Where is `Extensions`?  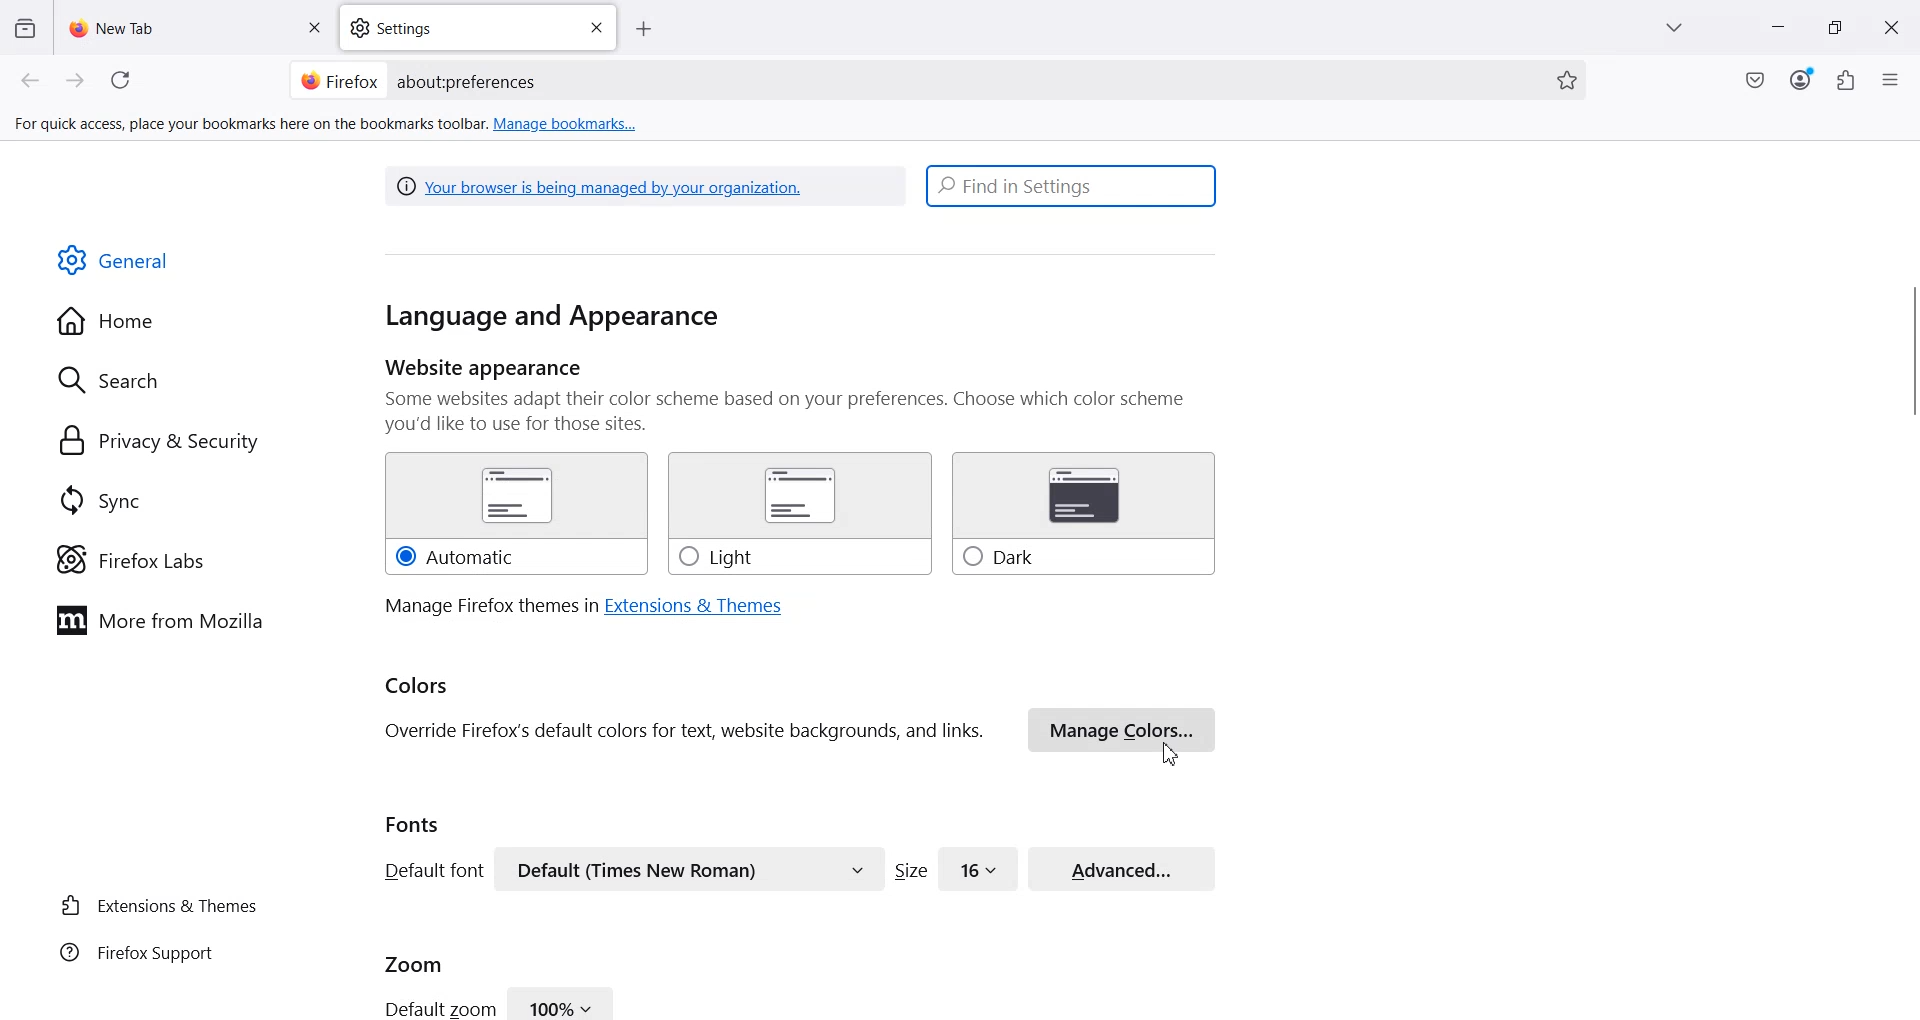 Extensions is located at coordinates (1847, 80).